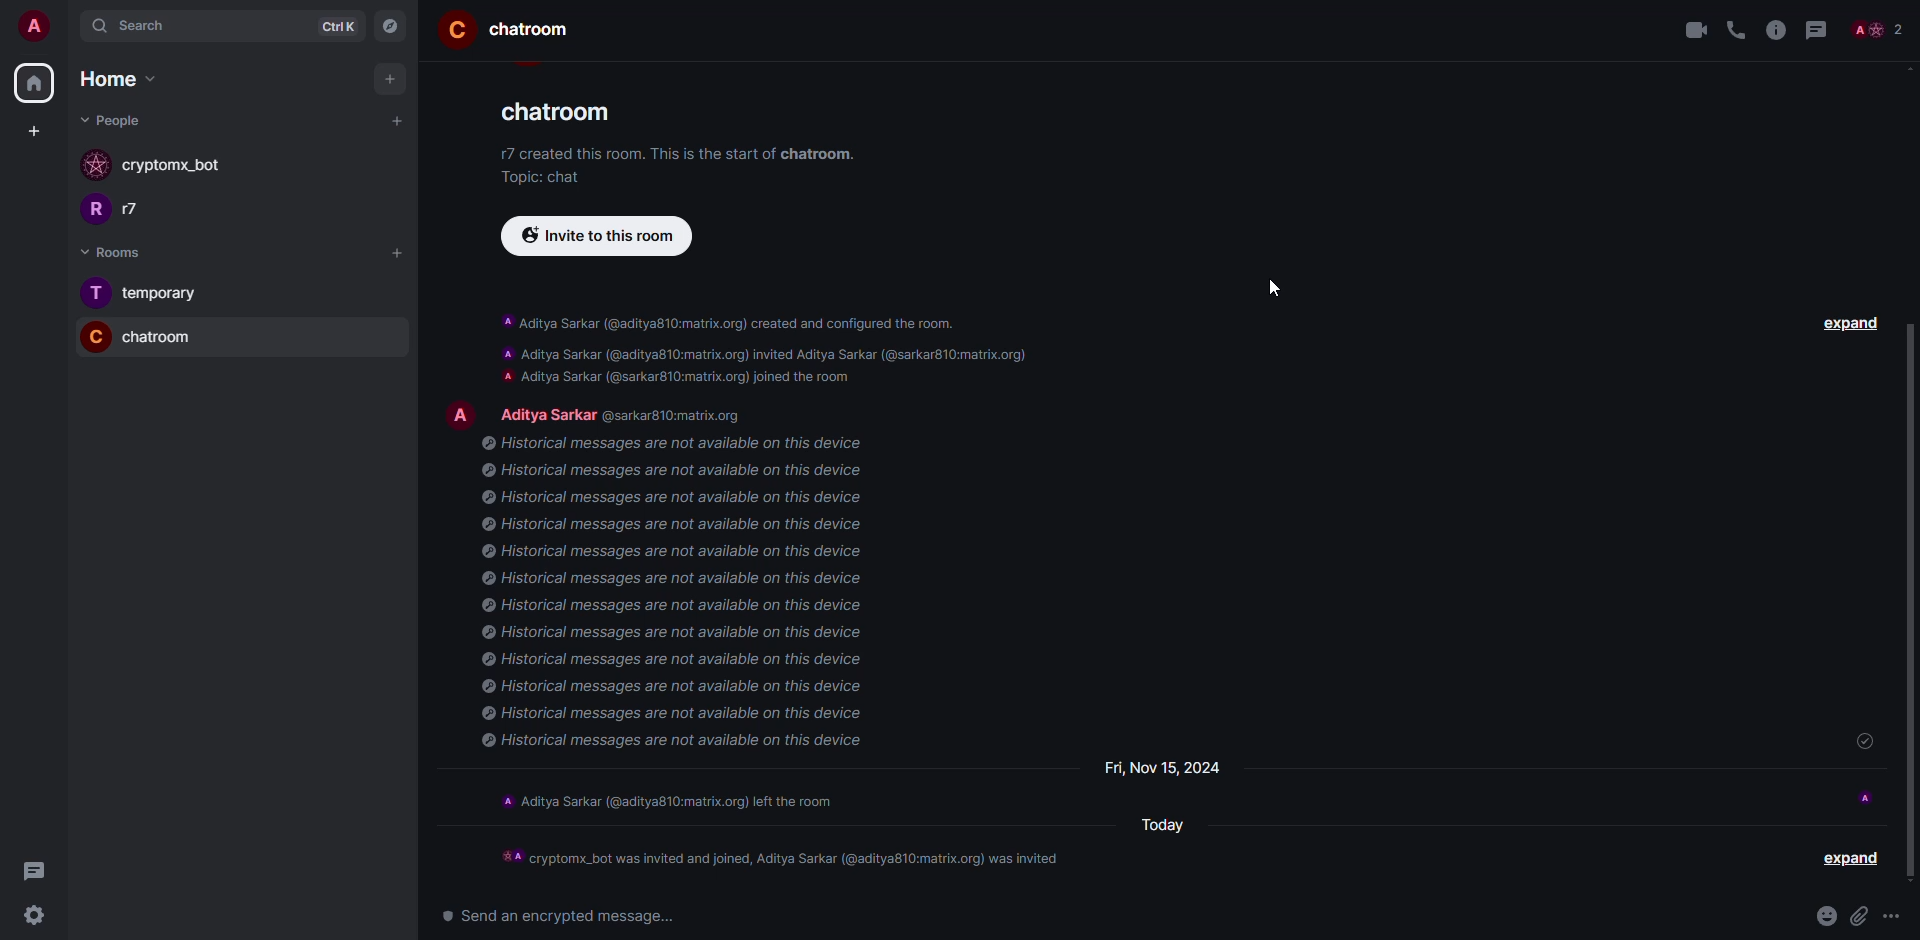  I want to click on info, so click(779, 351).